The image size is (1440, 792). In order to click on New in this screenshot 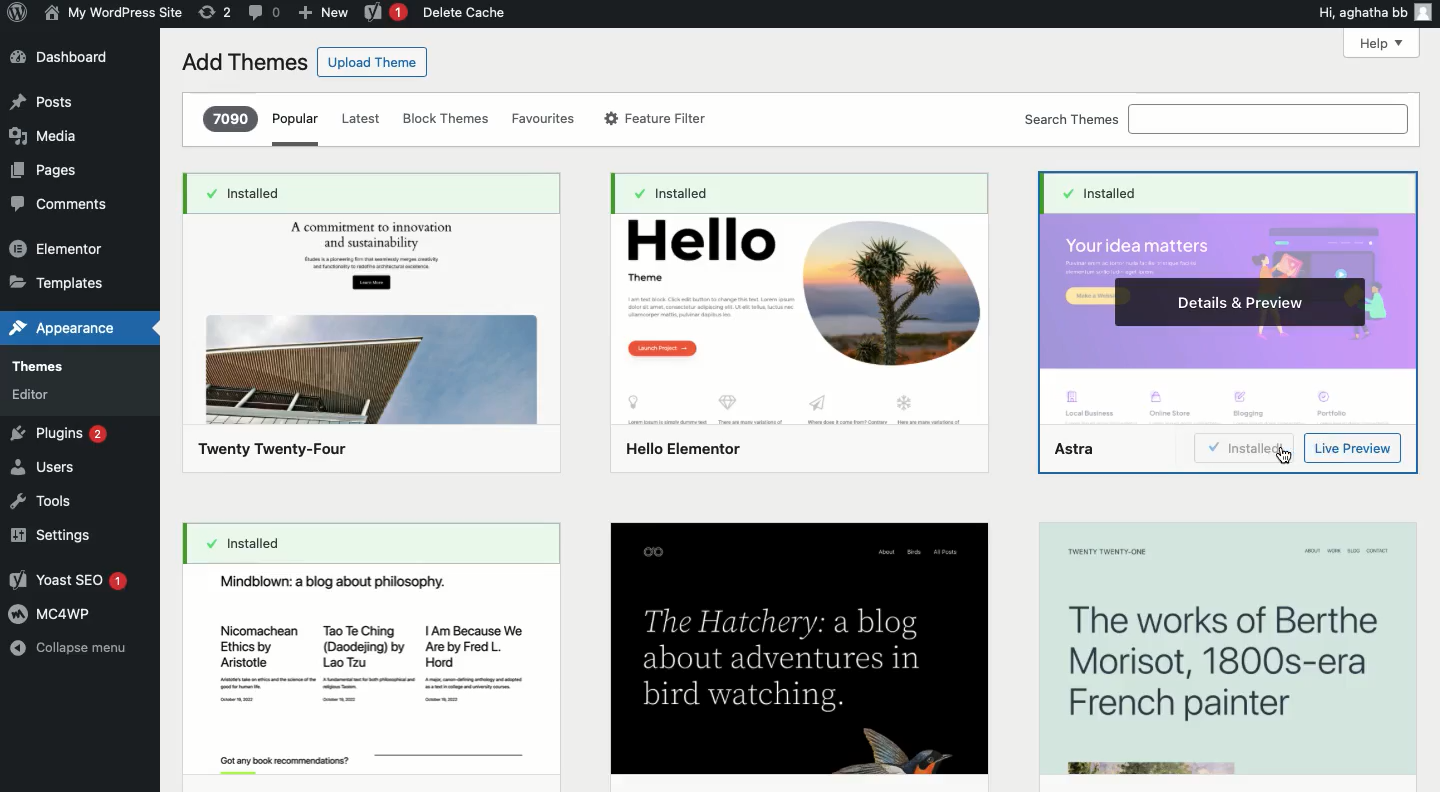, I will do `click(323, 14)`.